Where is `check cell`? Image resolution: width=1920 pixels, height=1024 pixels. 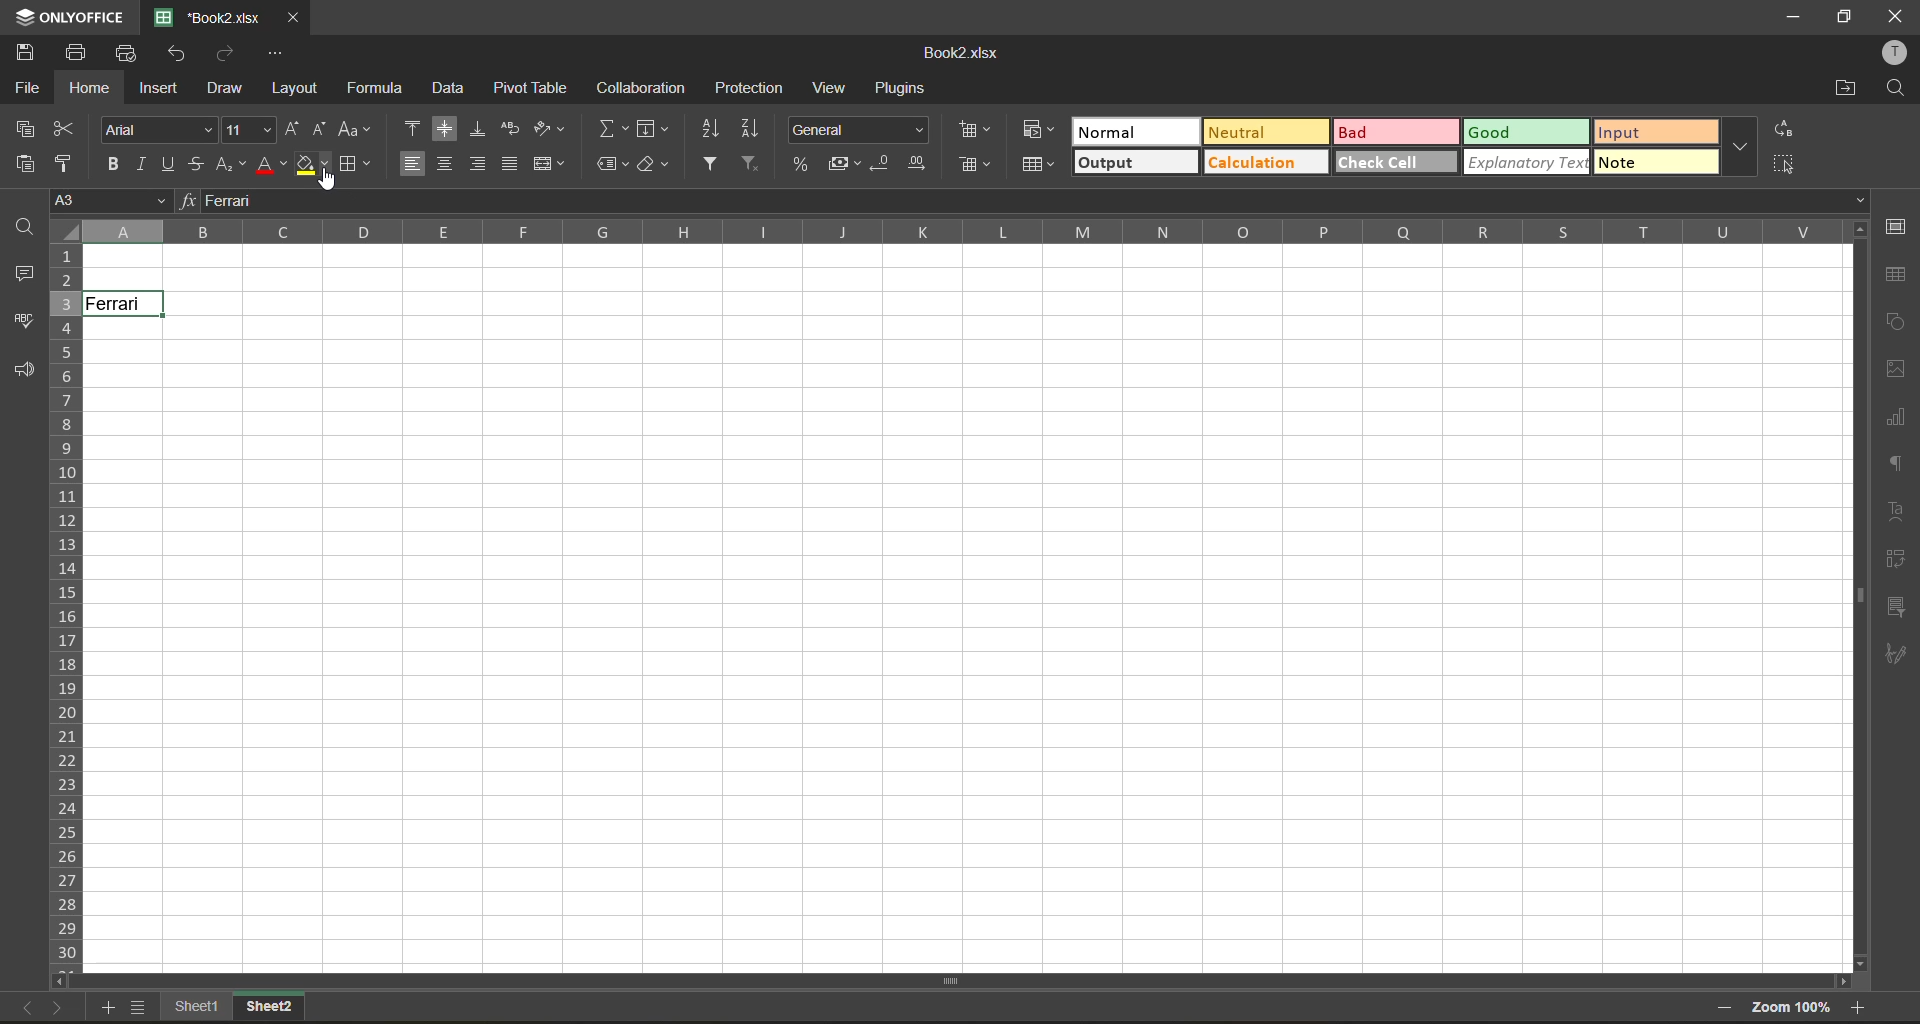 check cell is located at coordinates (1398, 164).